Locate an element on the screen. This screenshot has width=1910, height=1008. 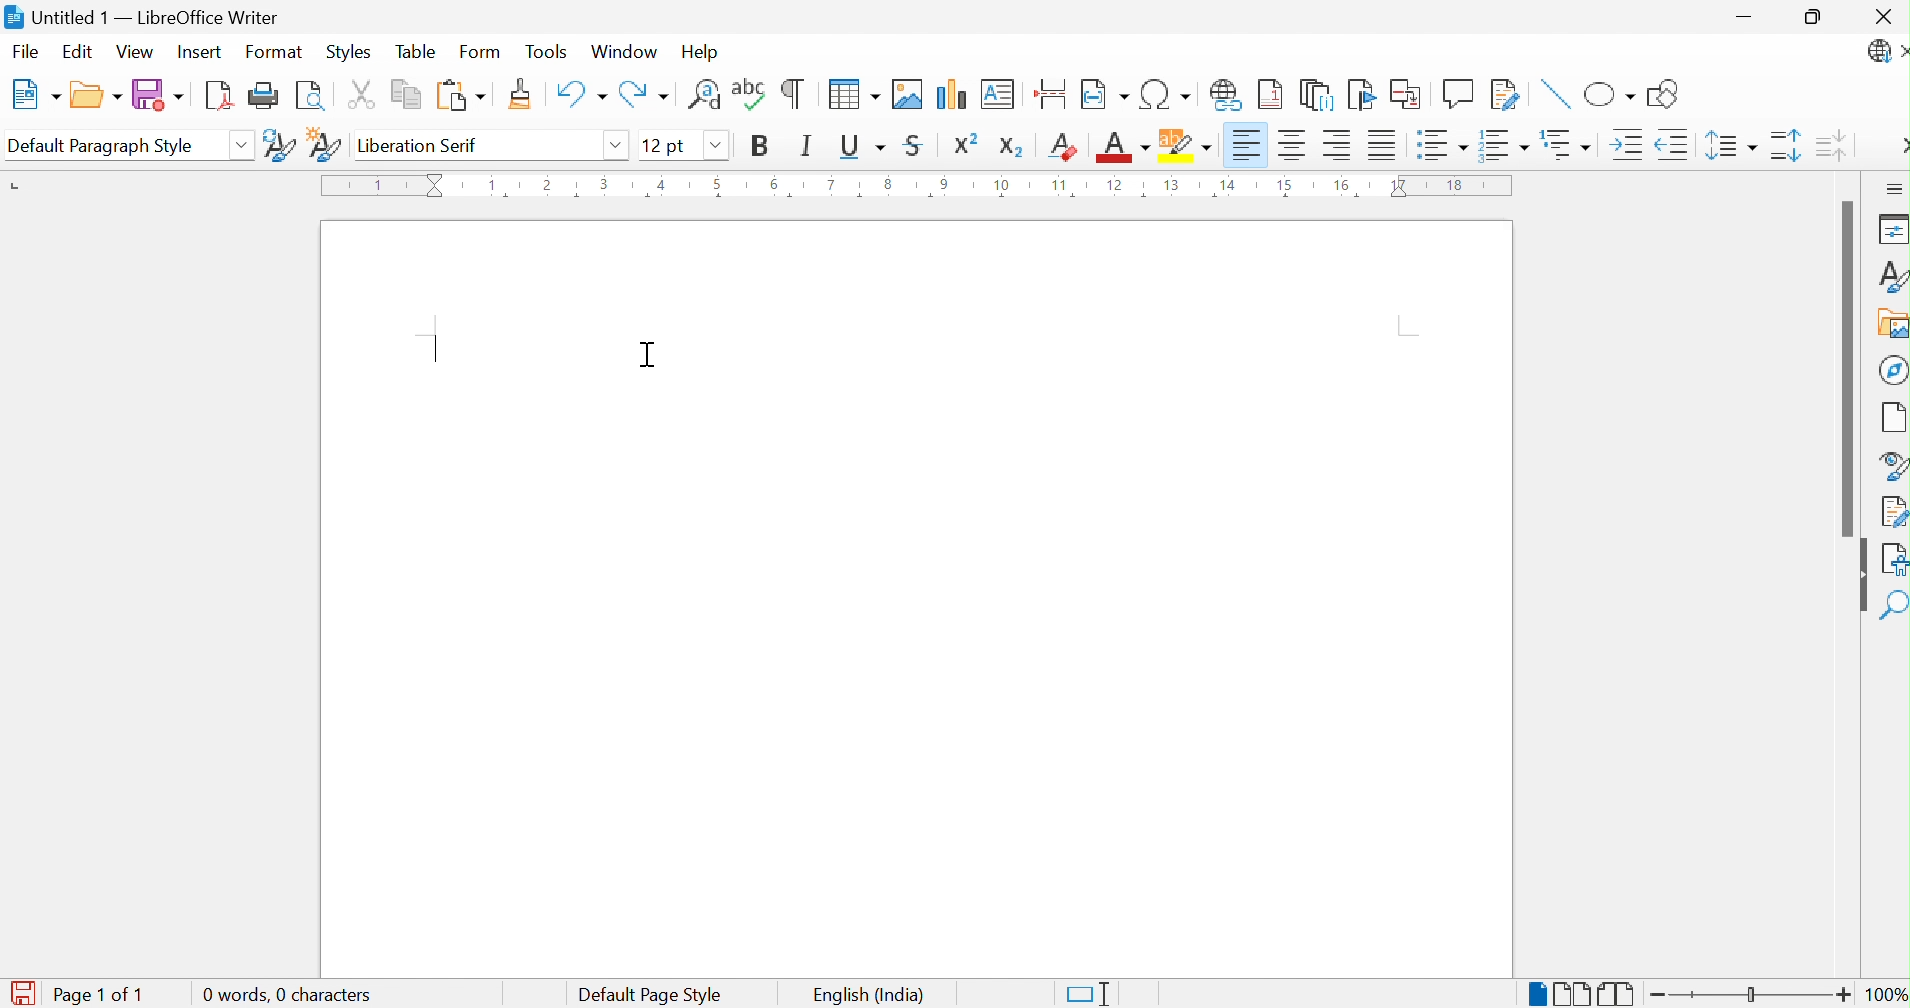
Justified is located at coordinates (1385, 144).